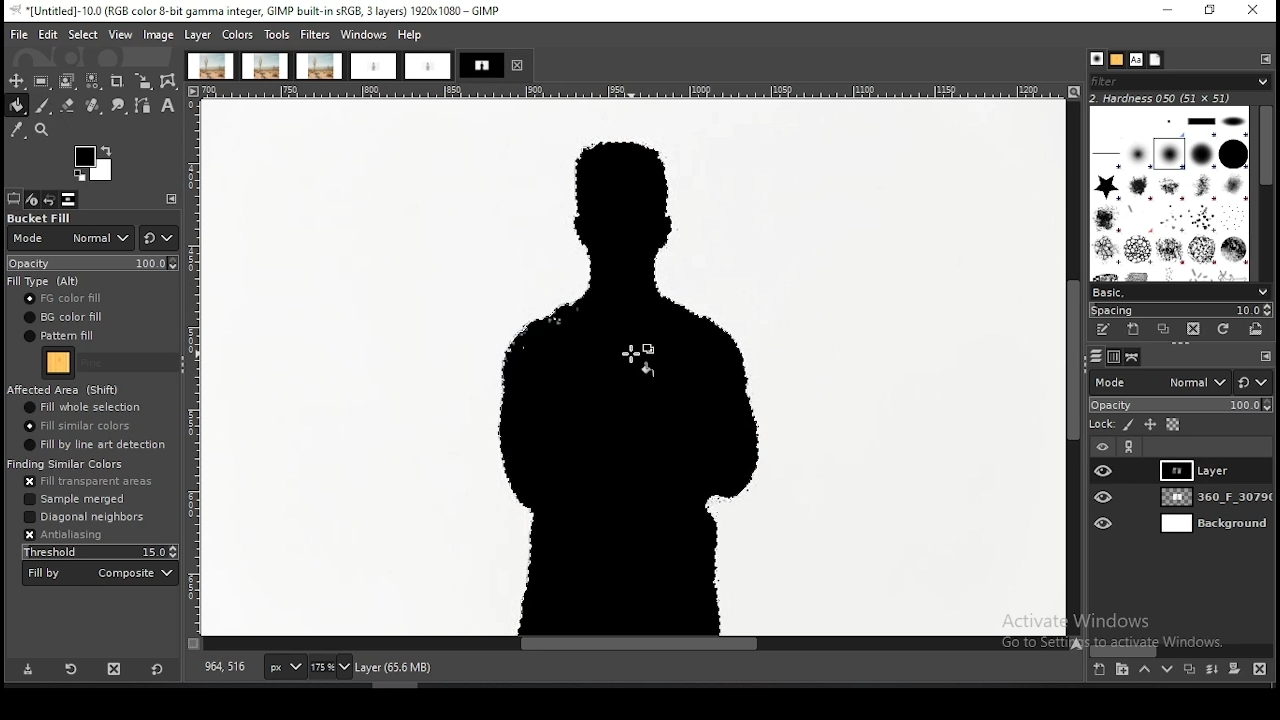 This screenshot has width=1280, height=720. Describe the element at coordinates (49, 34) in the screenshot. I see `edit` at that location.